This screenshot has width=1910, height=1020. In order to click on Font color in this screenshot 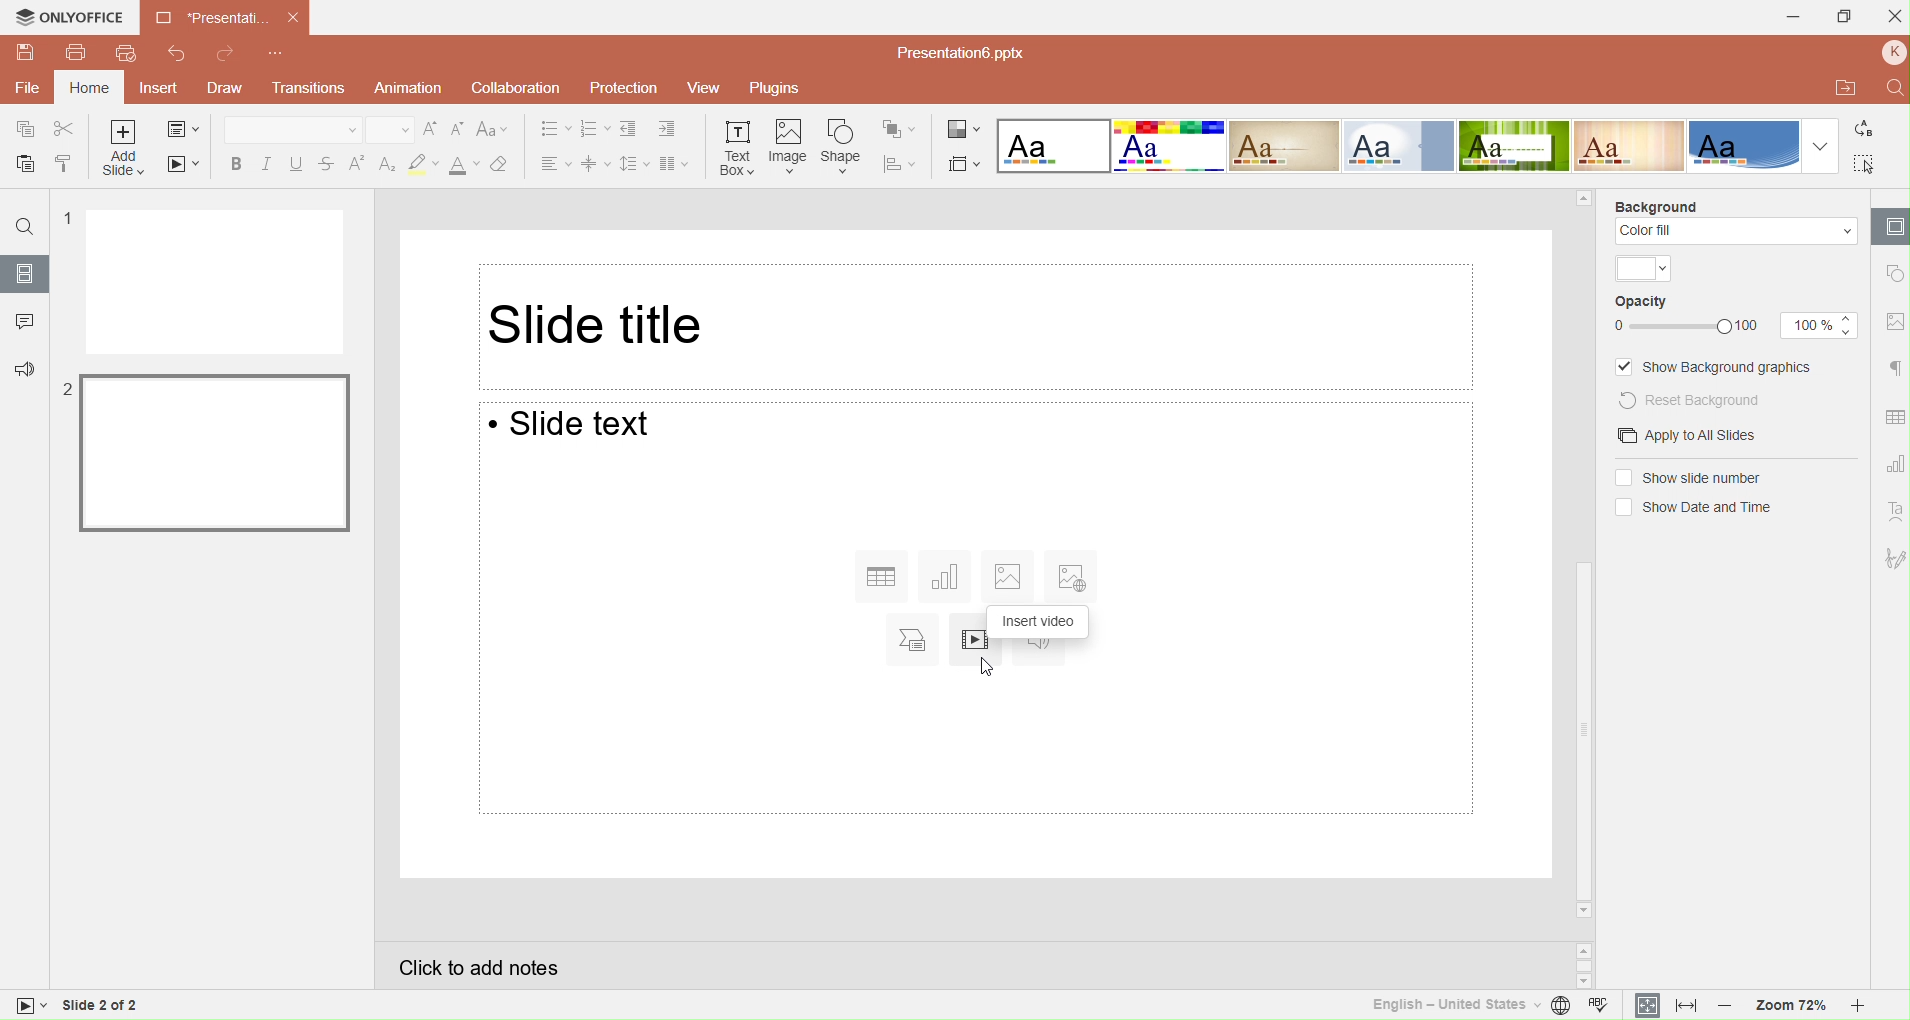, I will do `click(462, 163)`.